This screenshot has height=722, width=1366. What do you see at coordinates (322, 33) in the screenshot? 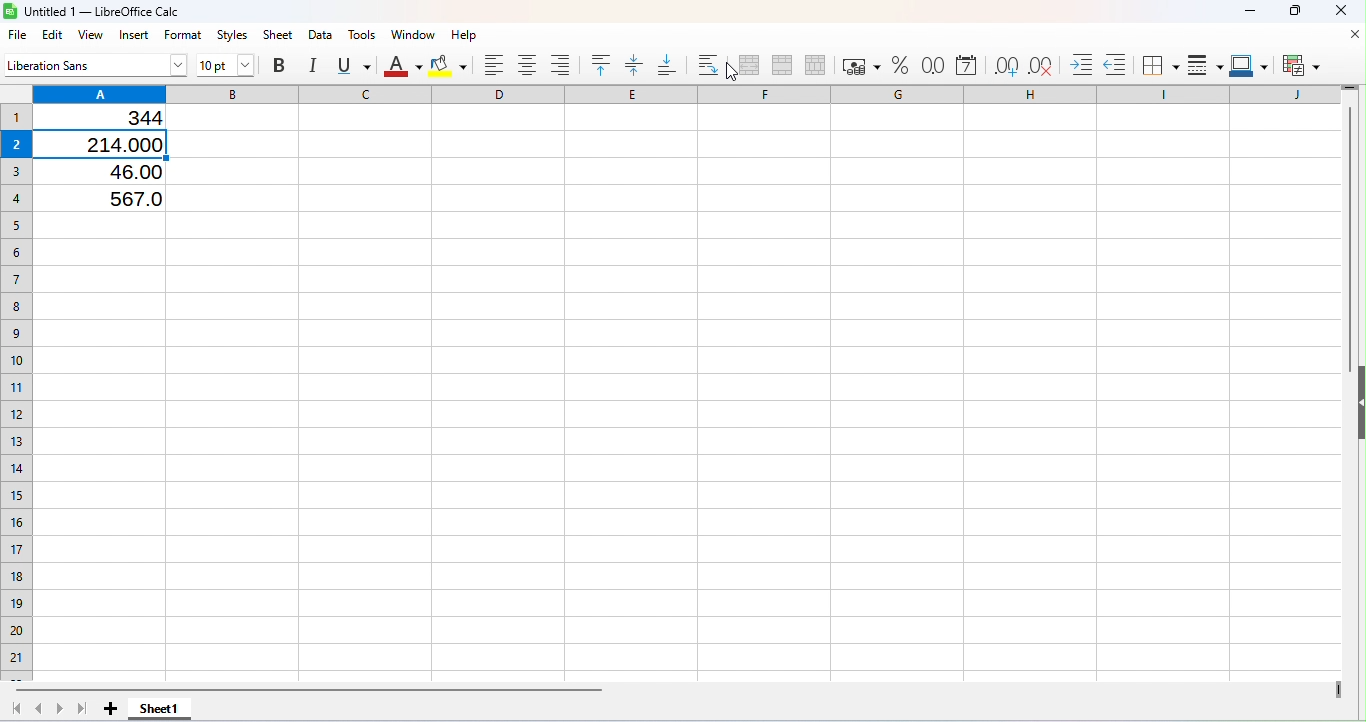
I see `Data` at bounding box center [322, 33].